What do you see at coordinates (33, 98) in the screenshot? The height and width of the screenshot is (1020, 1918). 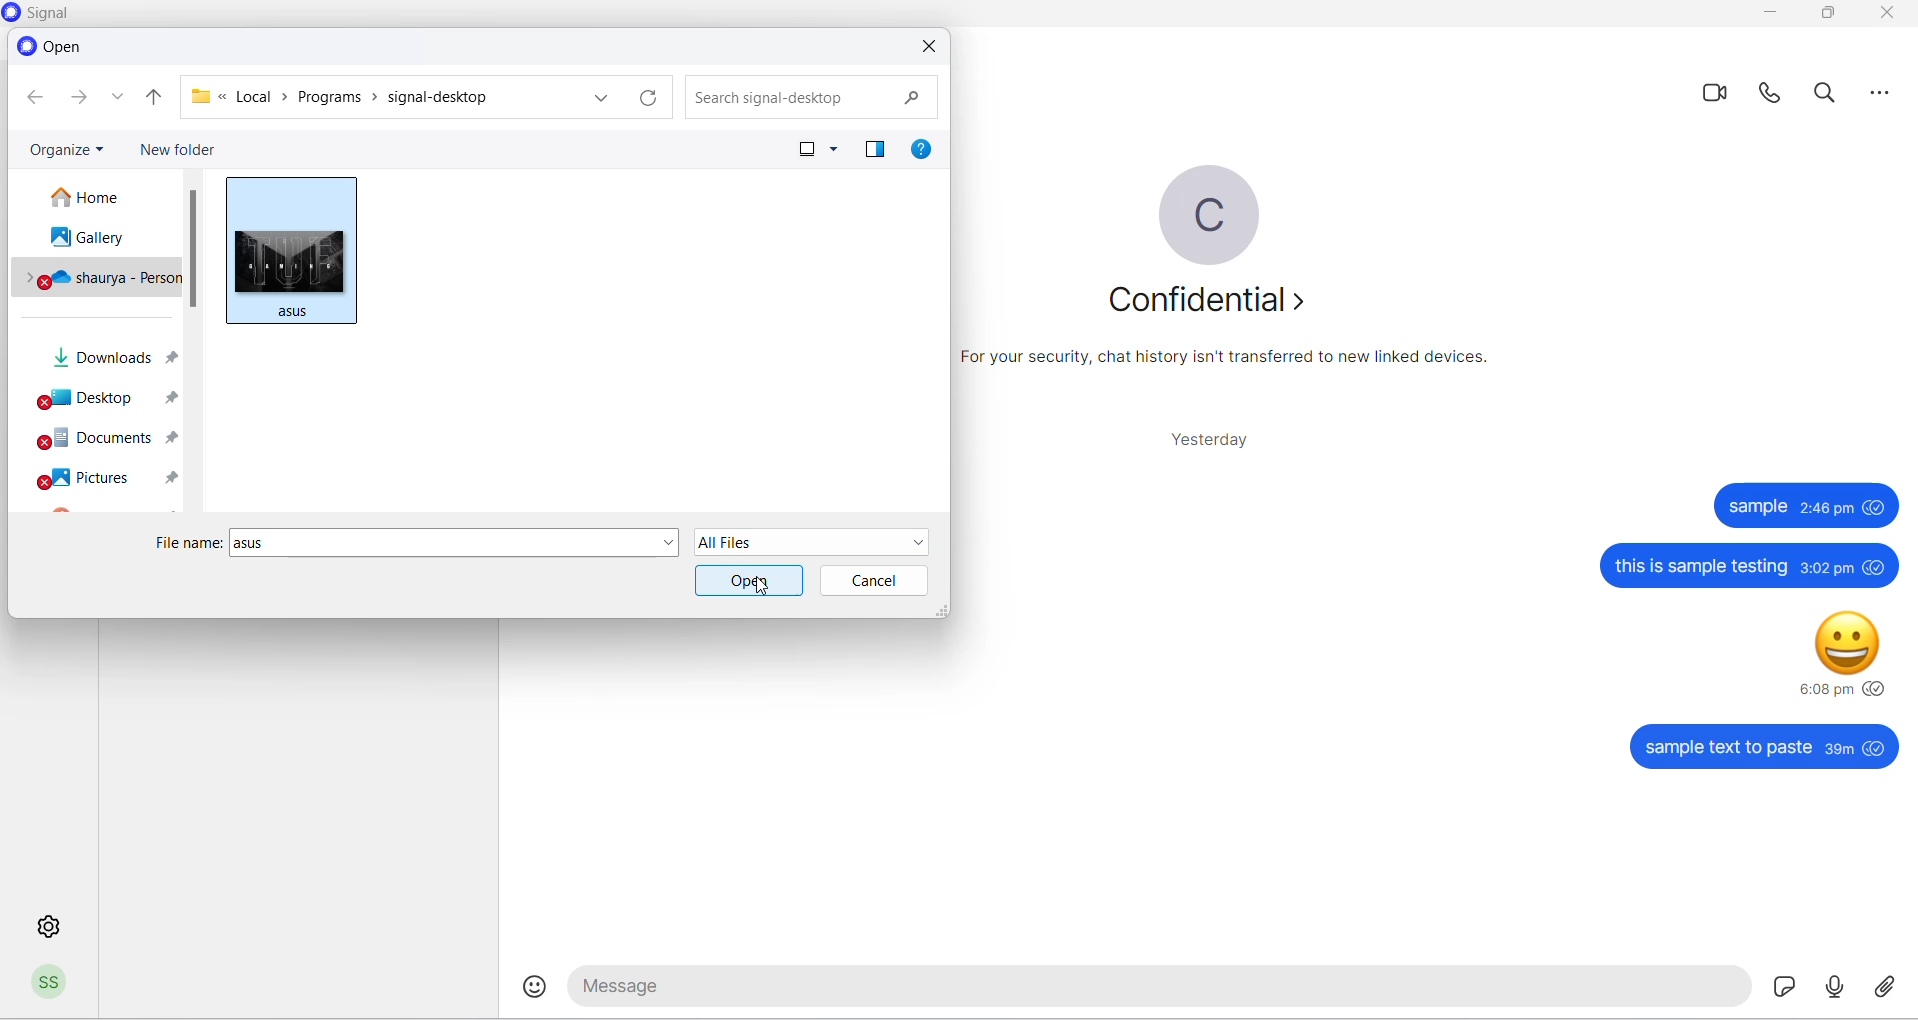 I see `go back` at bounding box center [33, 98].